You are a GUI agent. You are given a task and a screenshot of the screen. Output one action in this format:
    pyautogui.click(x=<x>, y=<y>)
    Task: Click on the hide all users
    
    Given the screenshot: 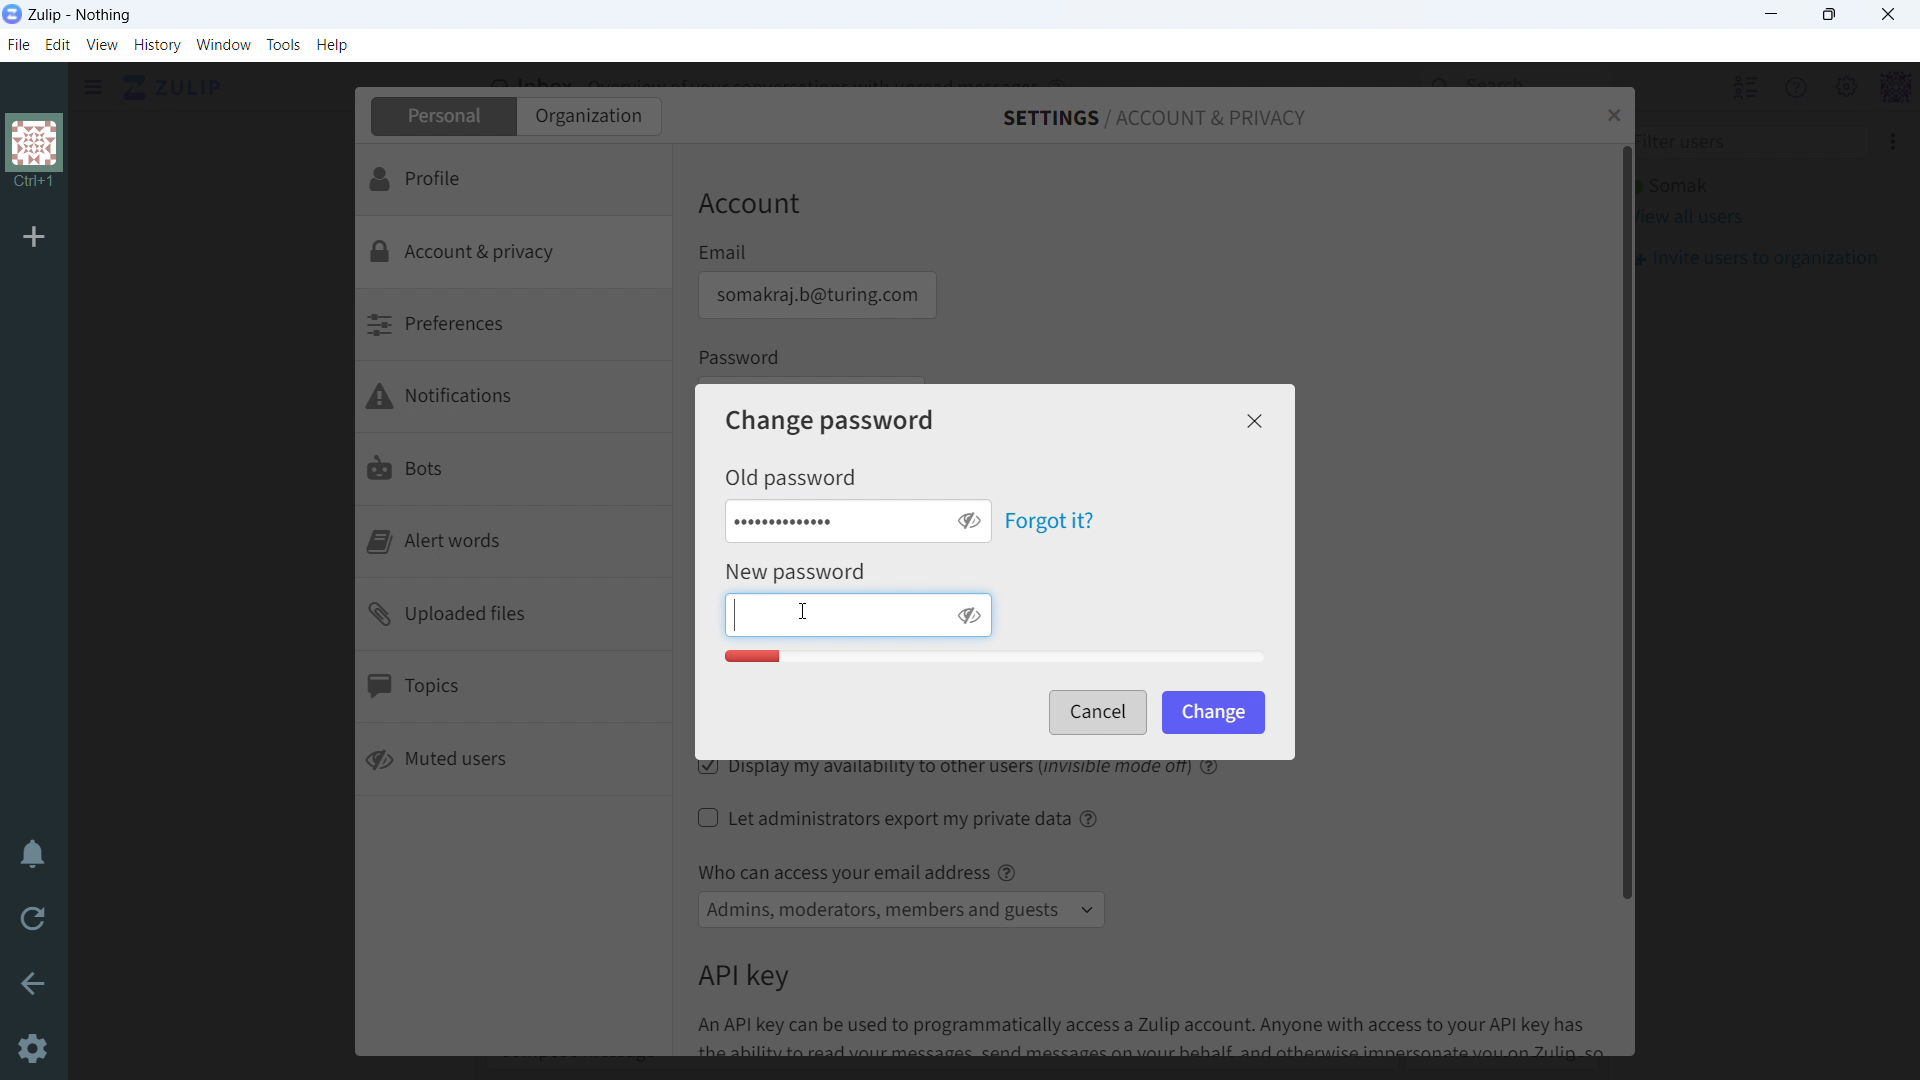 What is the action you would take?
    pyautogui.click(x=1743, y=86)
    